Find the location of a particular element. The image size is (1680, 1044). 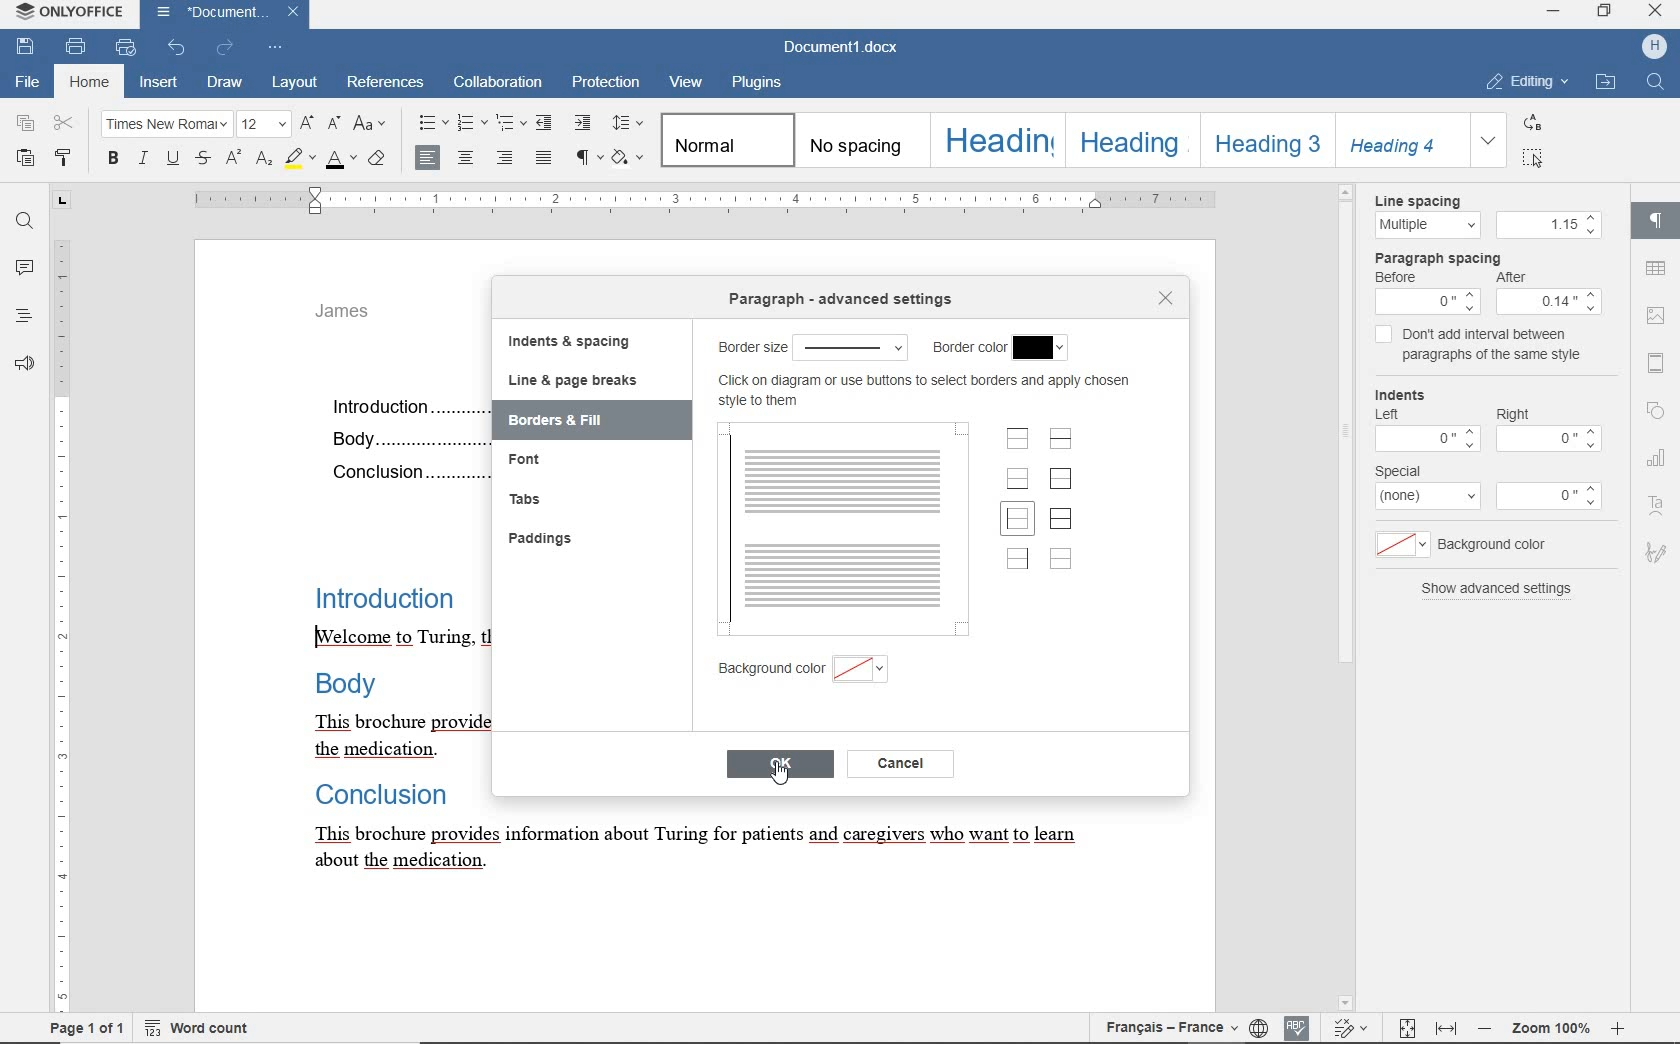

justified is located at coordinates (543, 157).